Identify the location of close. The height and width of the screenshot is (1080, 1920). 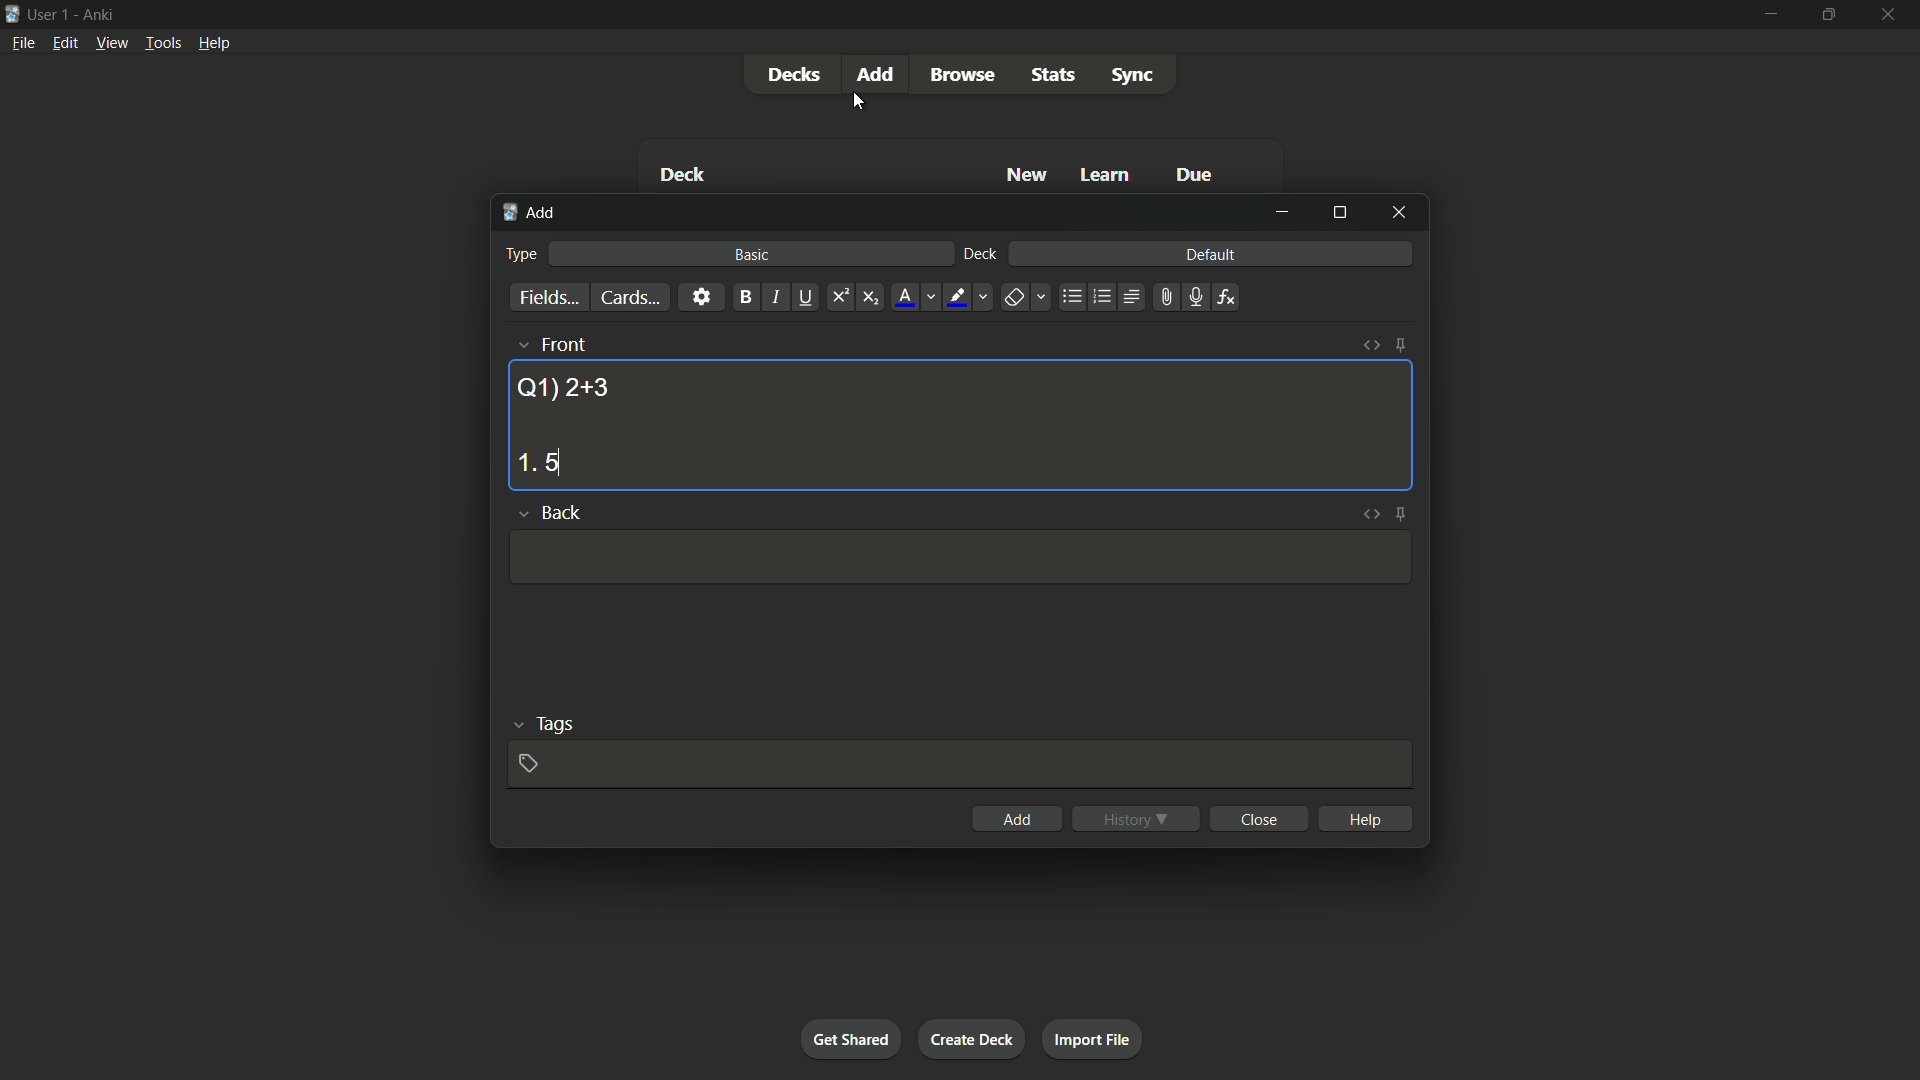
(1262, 818).